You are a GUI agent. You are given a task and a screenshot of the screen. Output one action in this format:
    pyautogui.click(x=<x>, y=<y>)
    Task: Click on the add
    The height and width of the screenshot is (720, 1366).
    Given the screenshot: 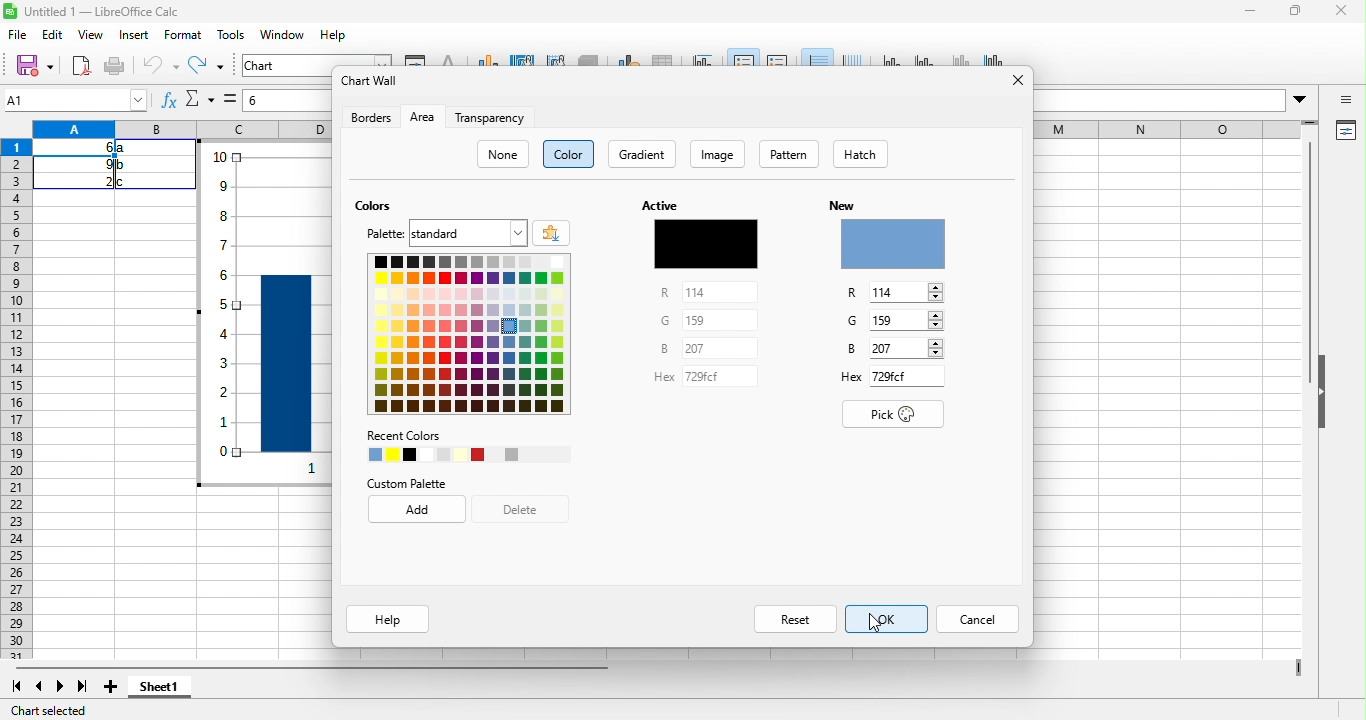 What is the action you would take?
    pyautogui.click(x=554, y=233)
    